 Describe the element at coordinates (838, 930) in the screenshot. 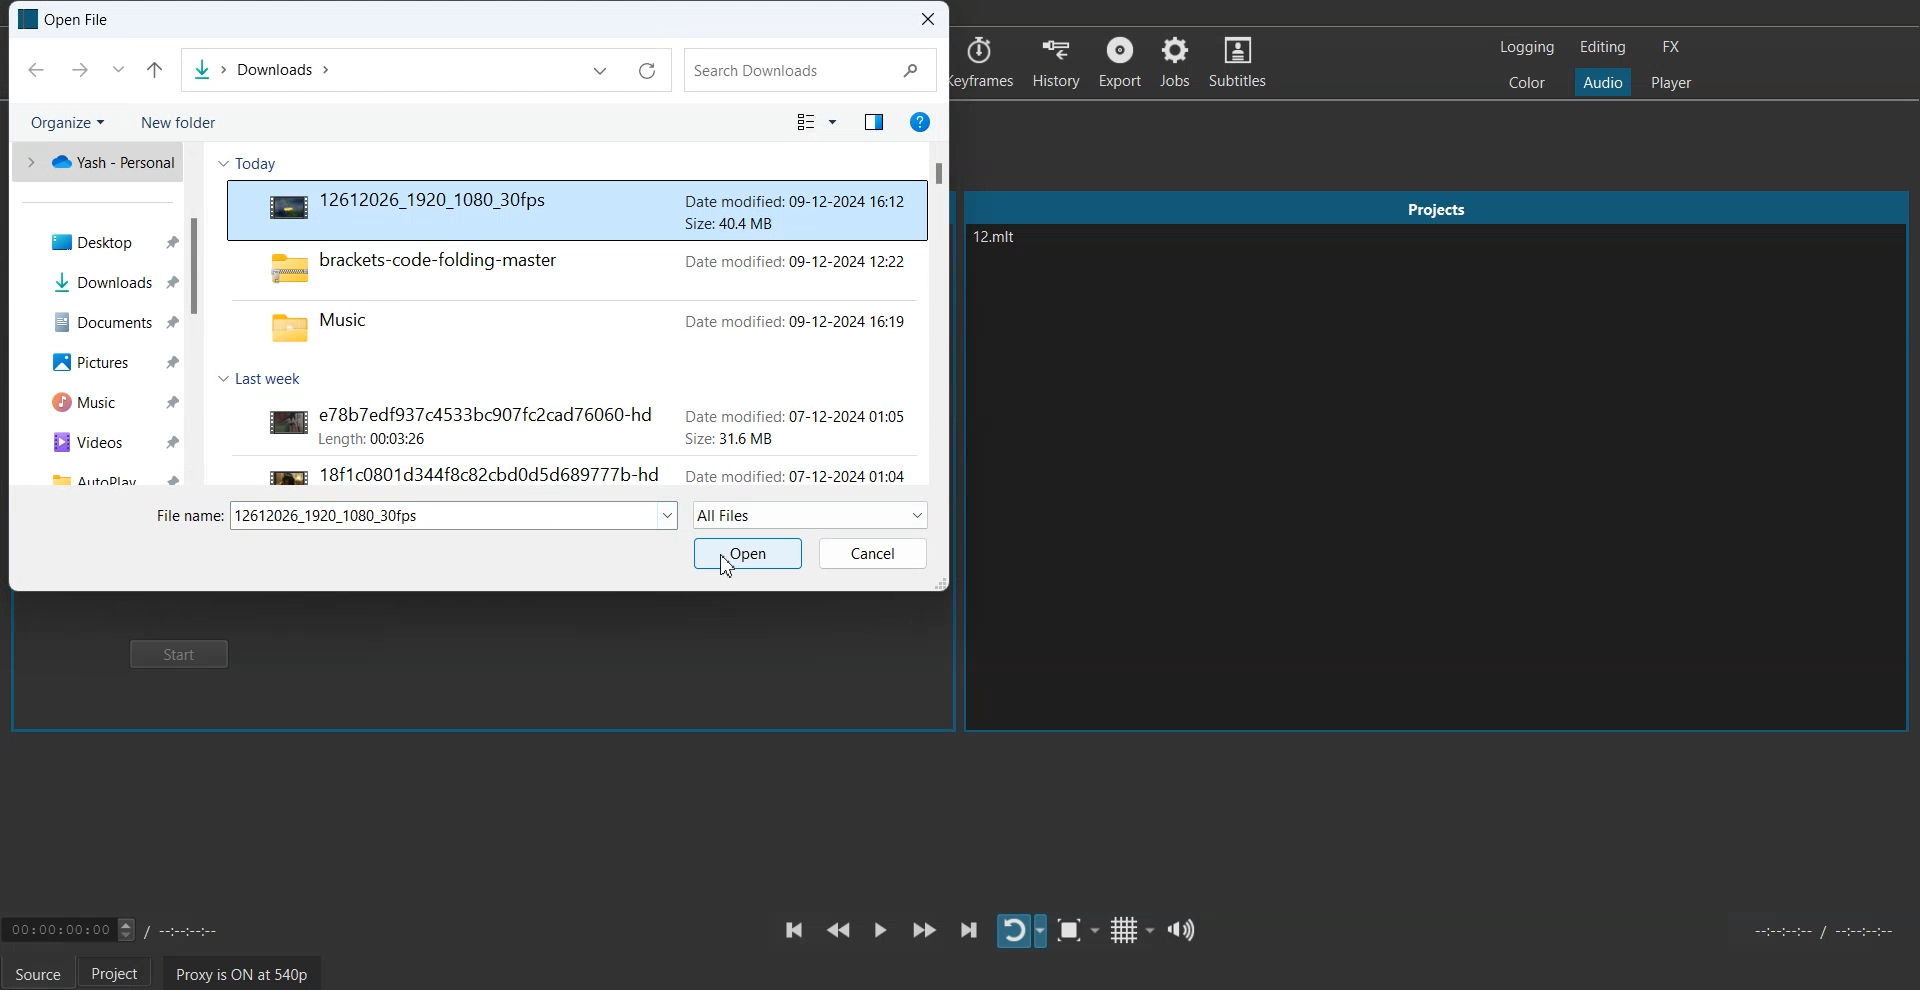

I see `Play quickly backwards` at that location.